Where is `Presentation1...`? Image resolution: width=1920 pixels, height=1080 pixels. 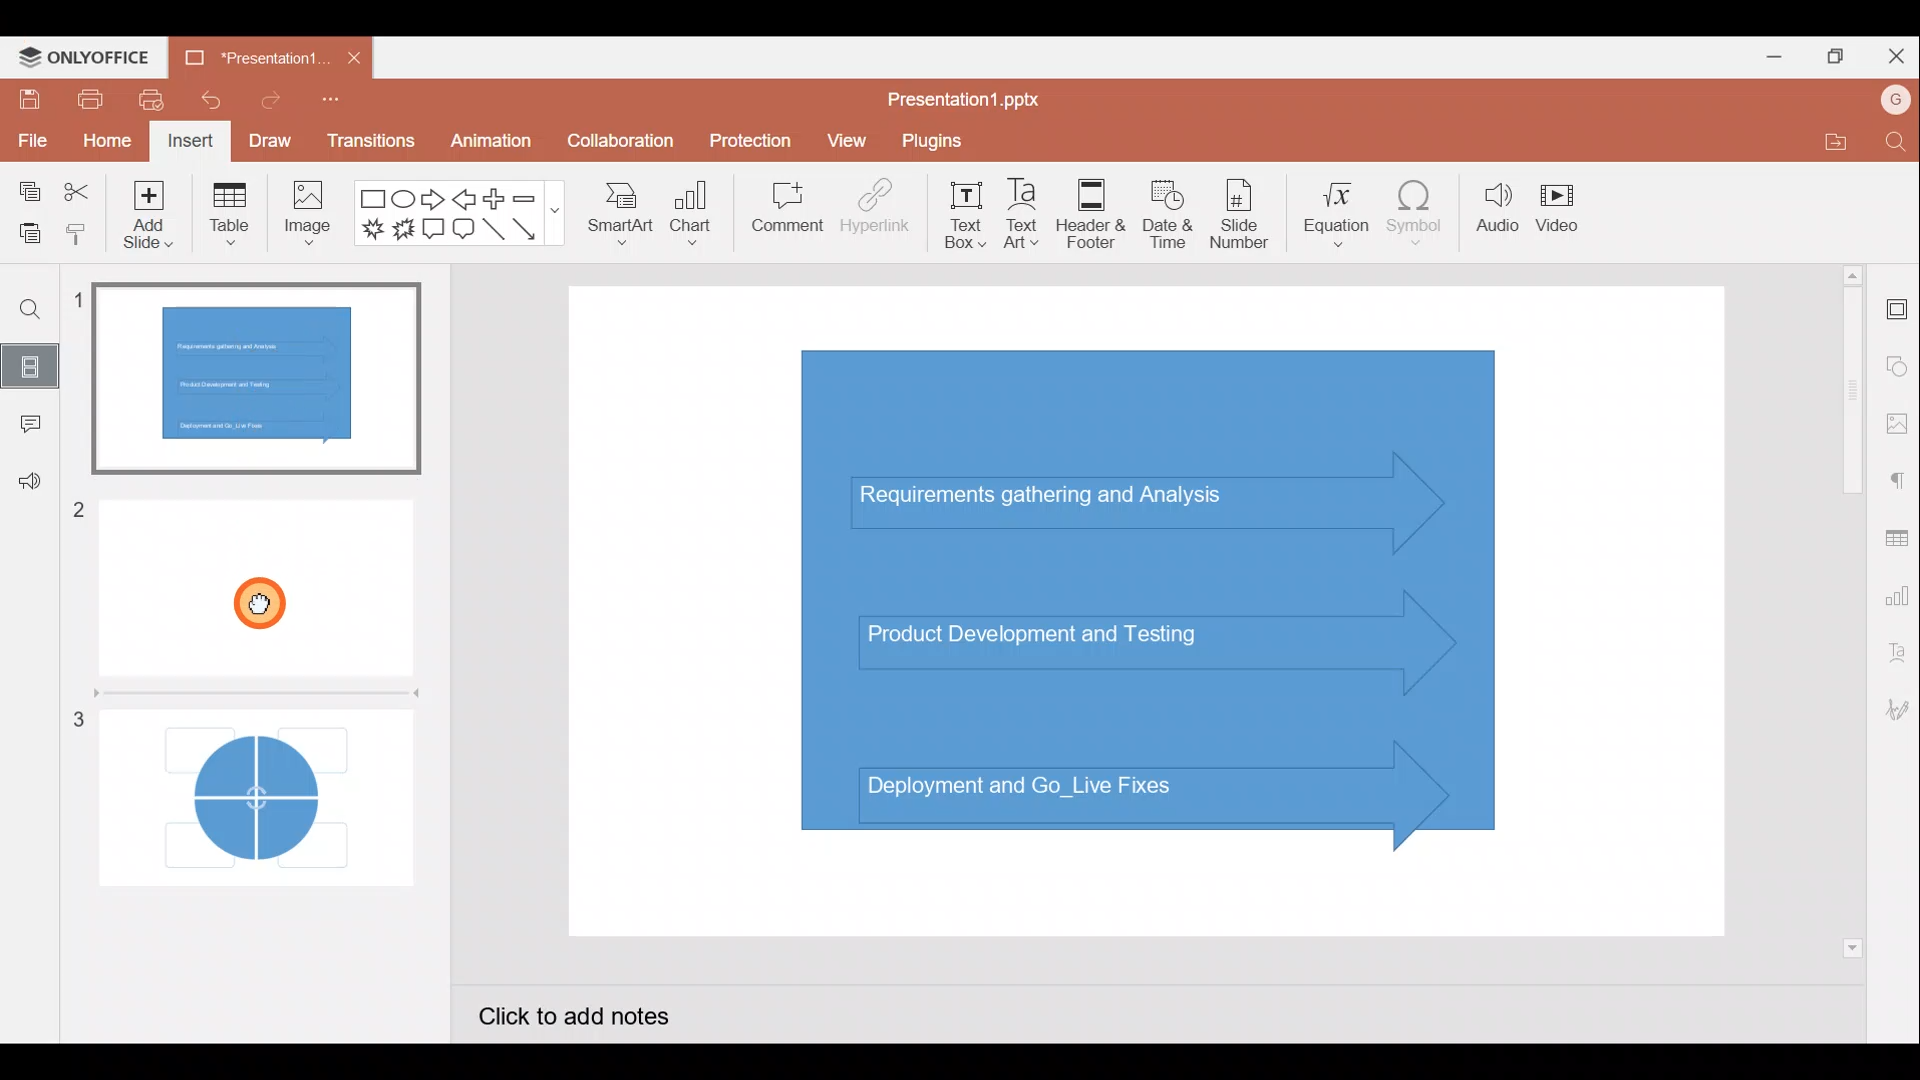
Presentation1... is located at coordinates (254, 61).